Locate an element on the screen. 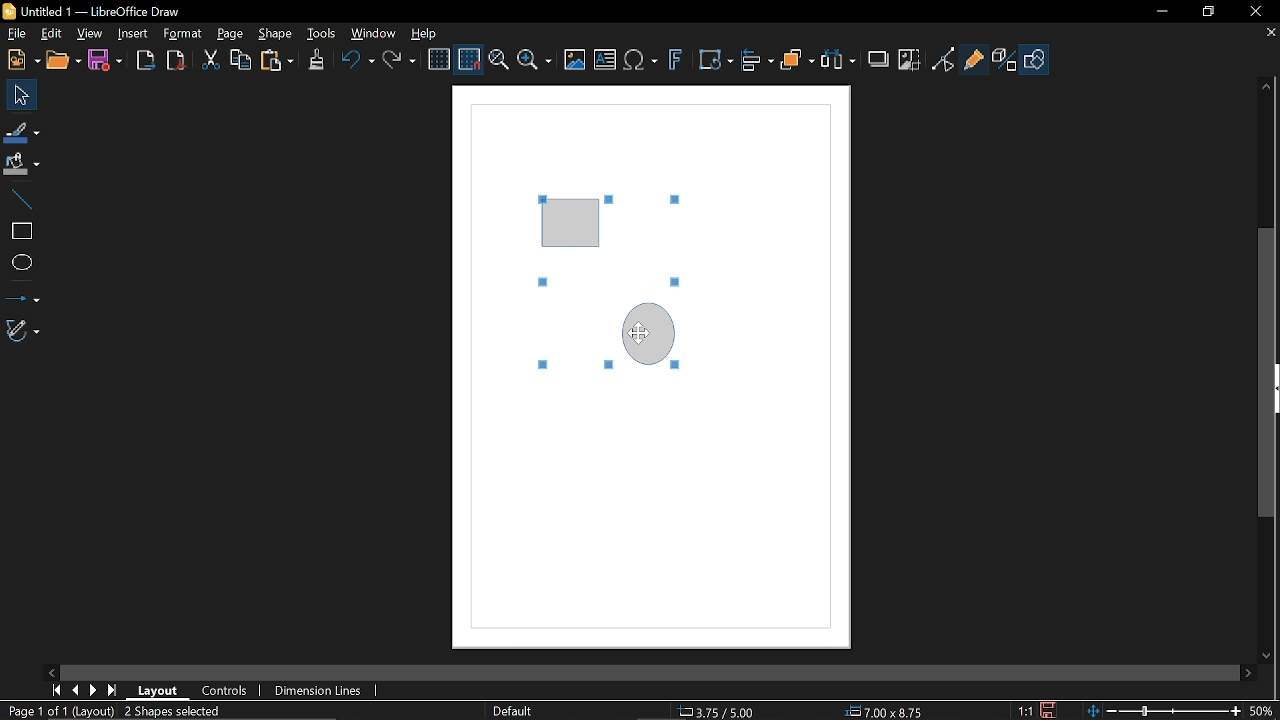 The image size is (1280, 720). Location is located at coordinates (719, 712).